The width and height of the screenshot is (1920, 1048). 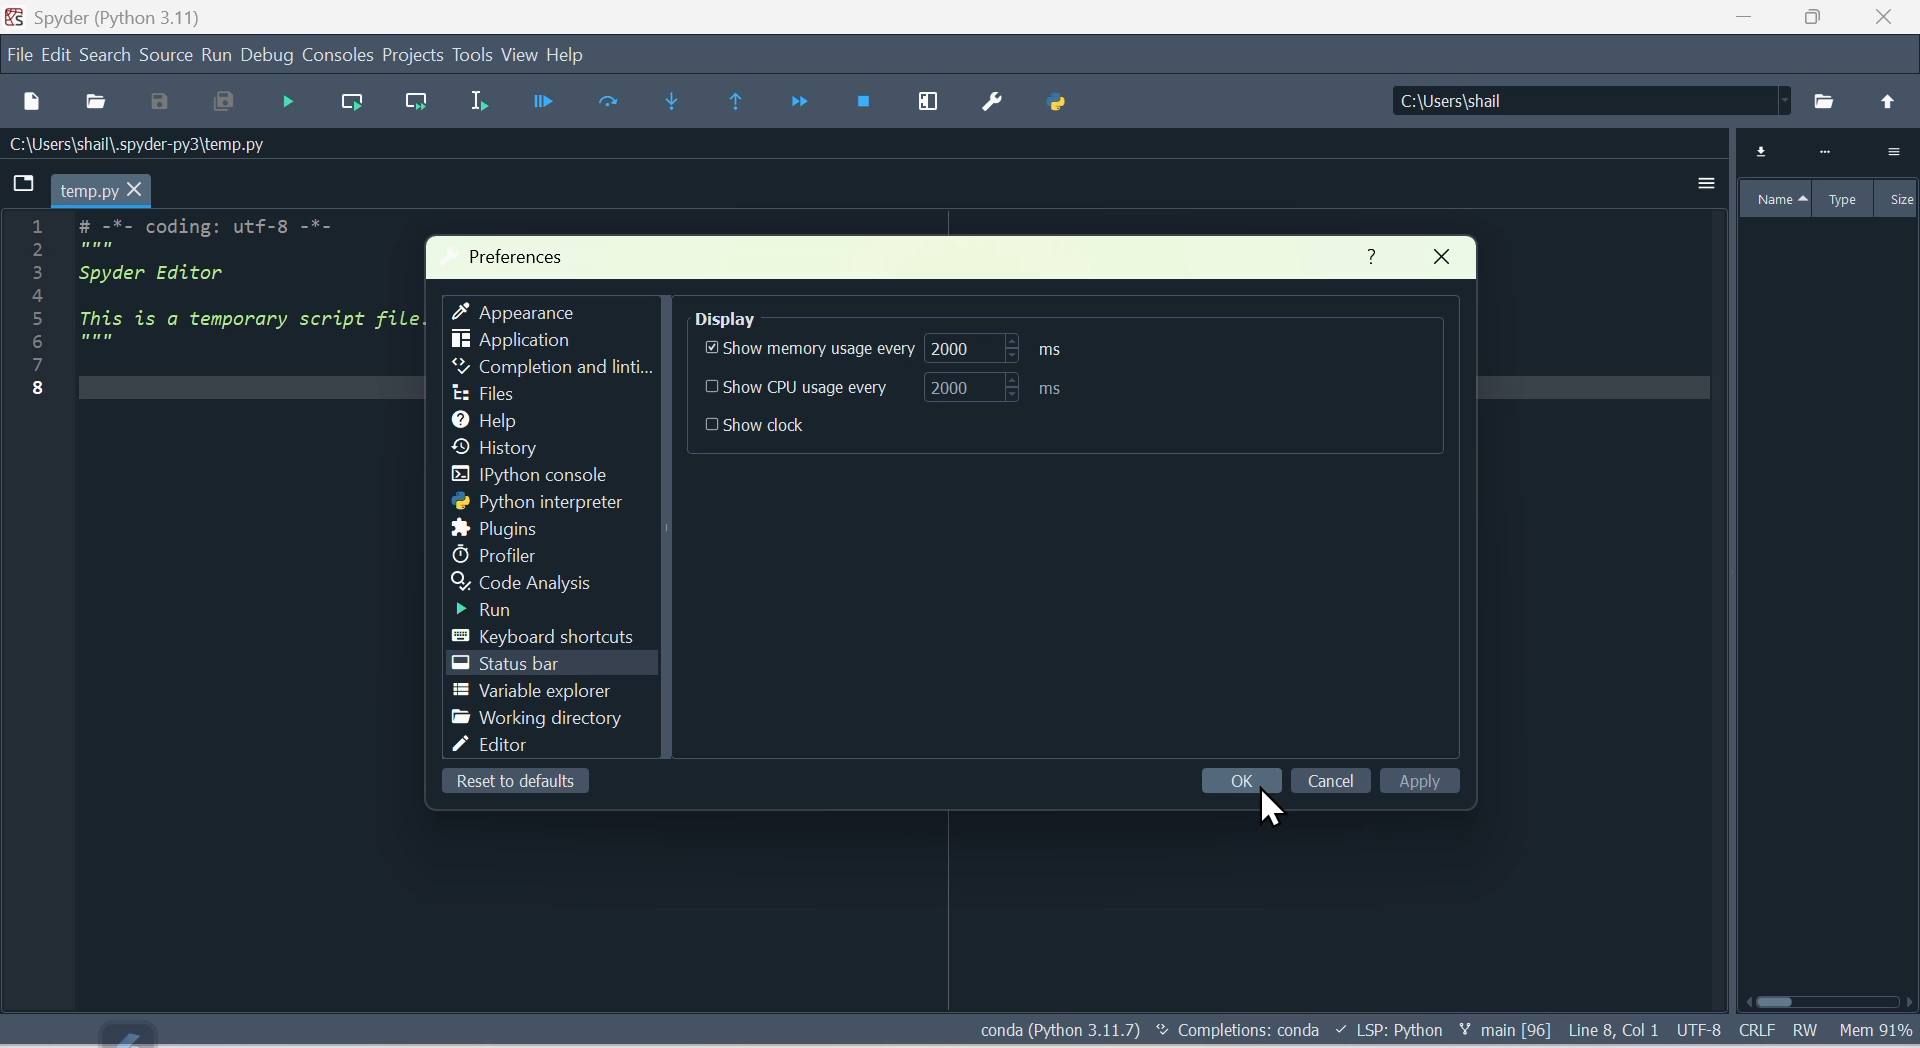 I want to click on New files, so click(x=31, y=99).